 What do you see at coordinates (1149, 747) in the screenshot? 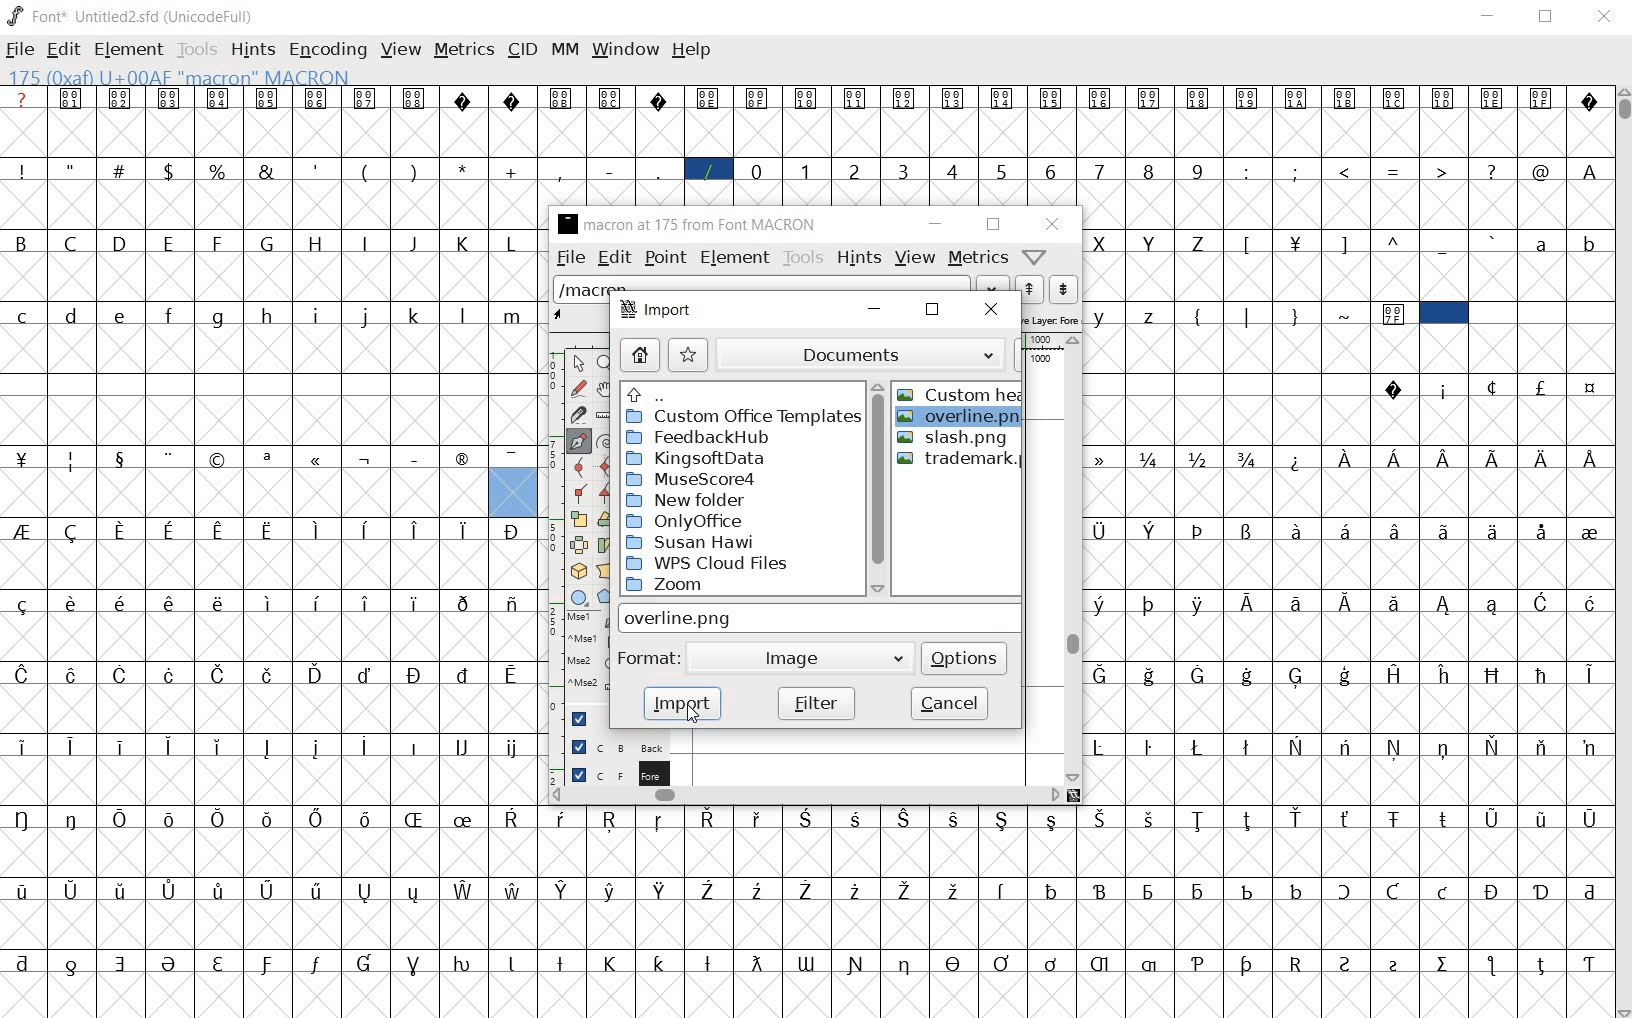
I see `Symbol` at bounding box center [1149, 747].